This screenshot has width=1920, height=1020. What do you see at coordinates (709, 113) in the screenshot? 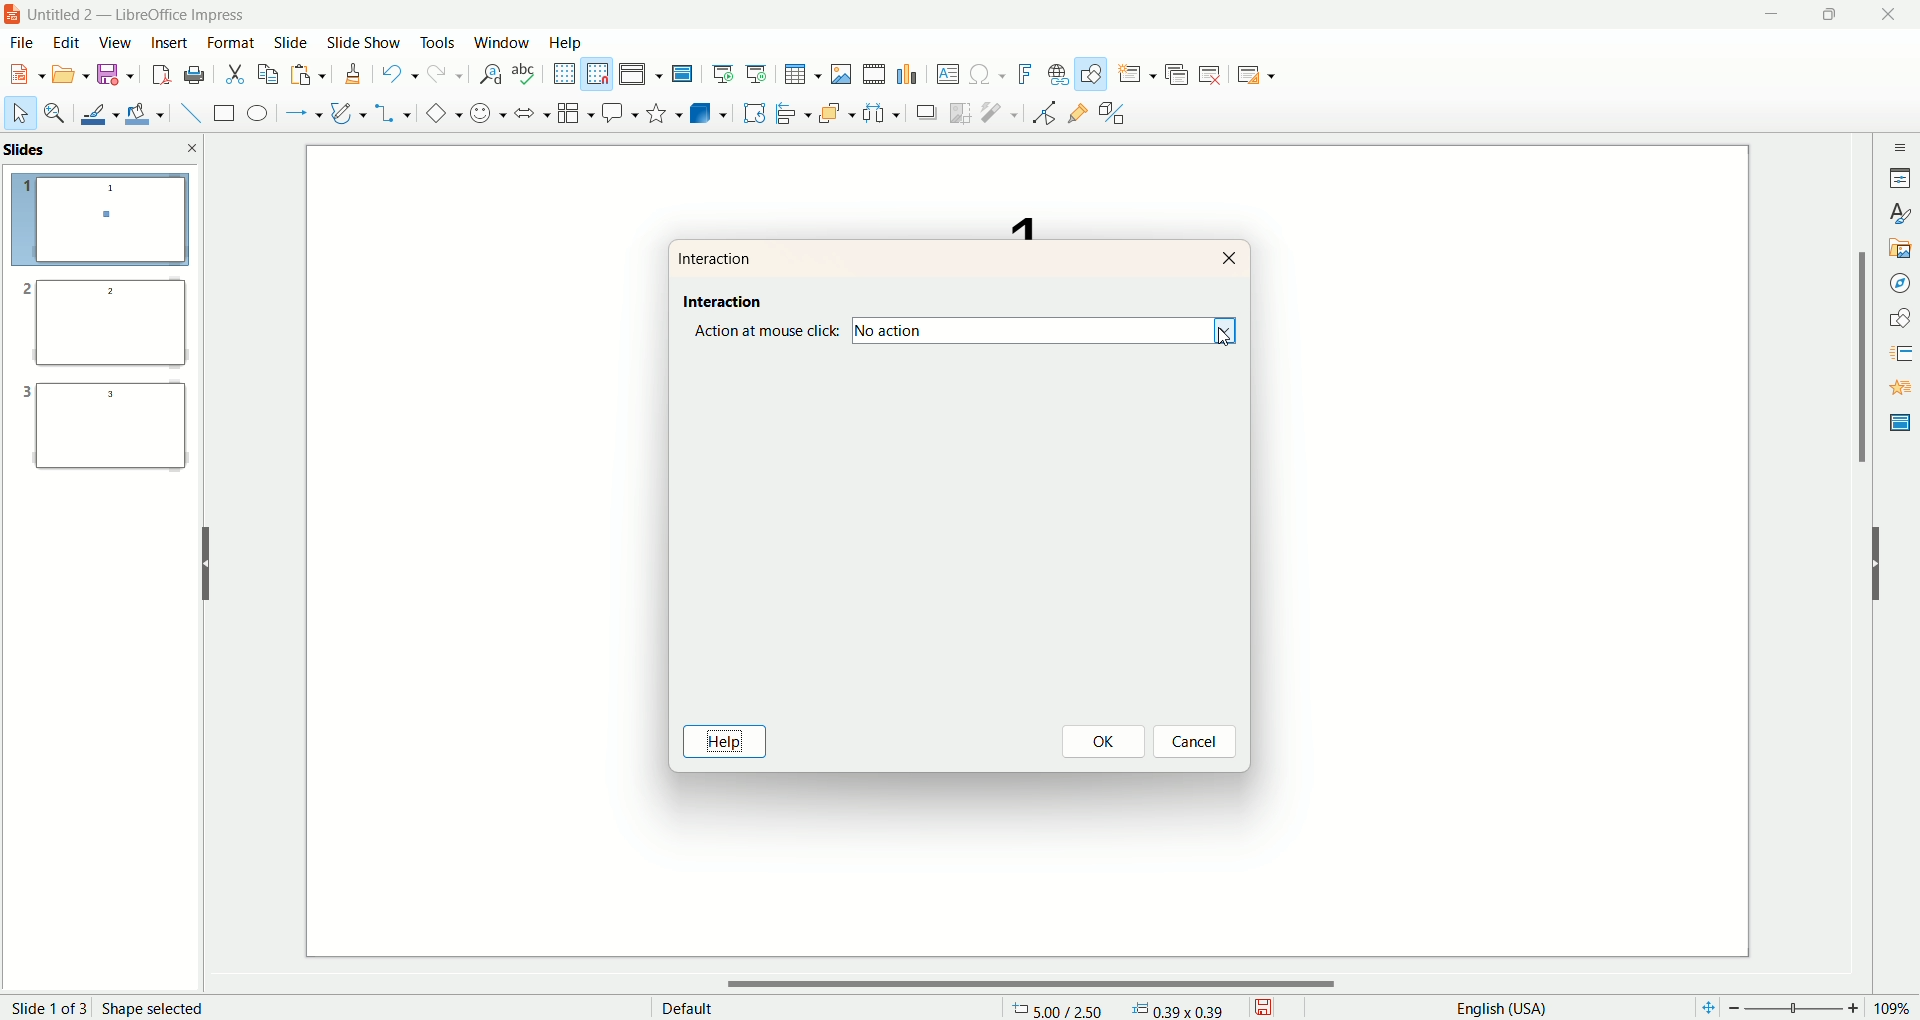
I see `3D objects` at bounding box center [709, 113].